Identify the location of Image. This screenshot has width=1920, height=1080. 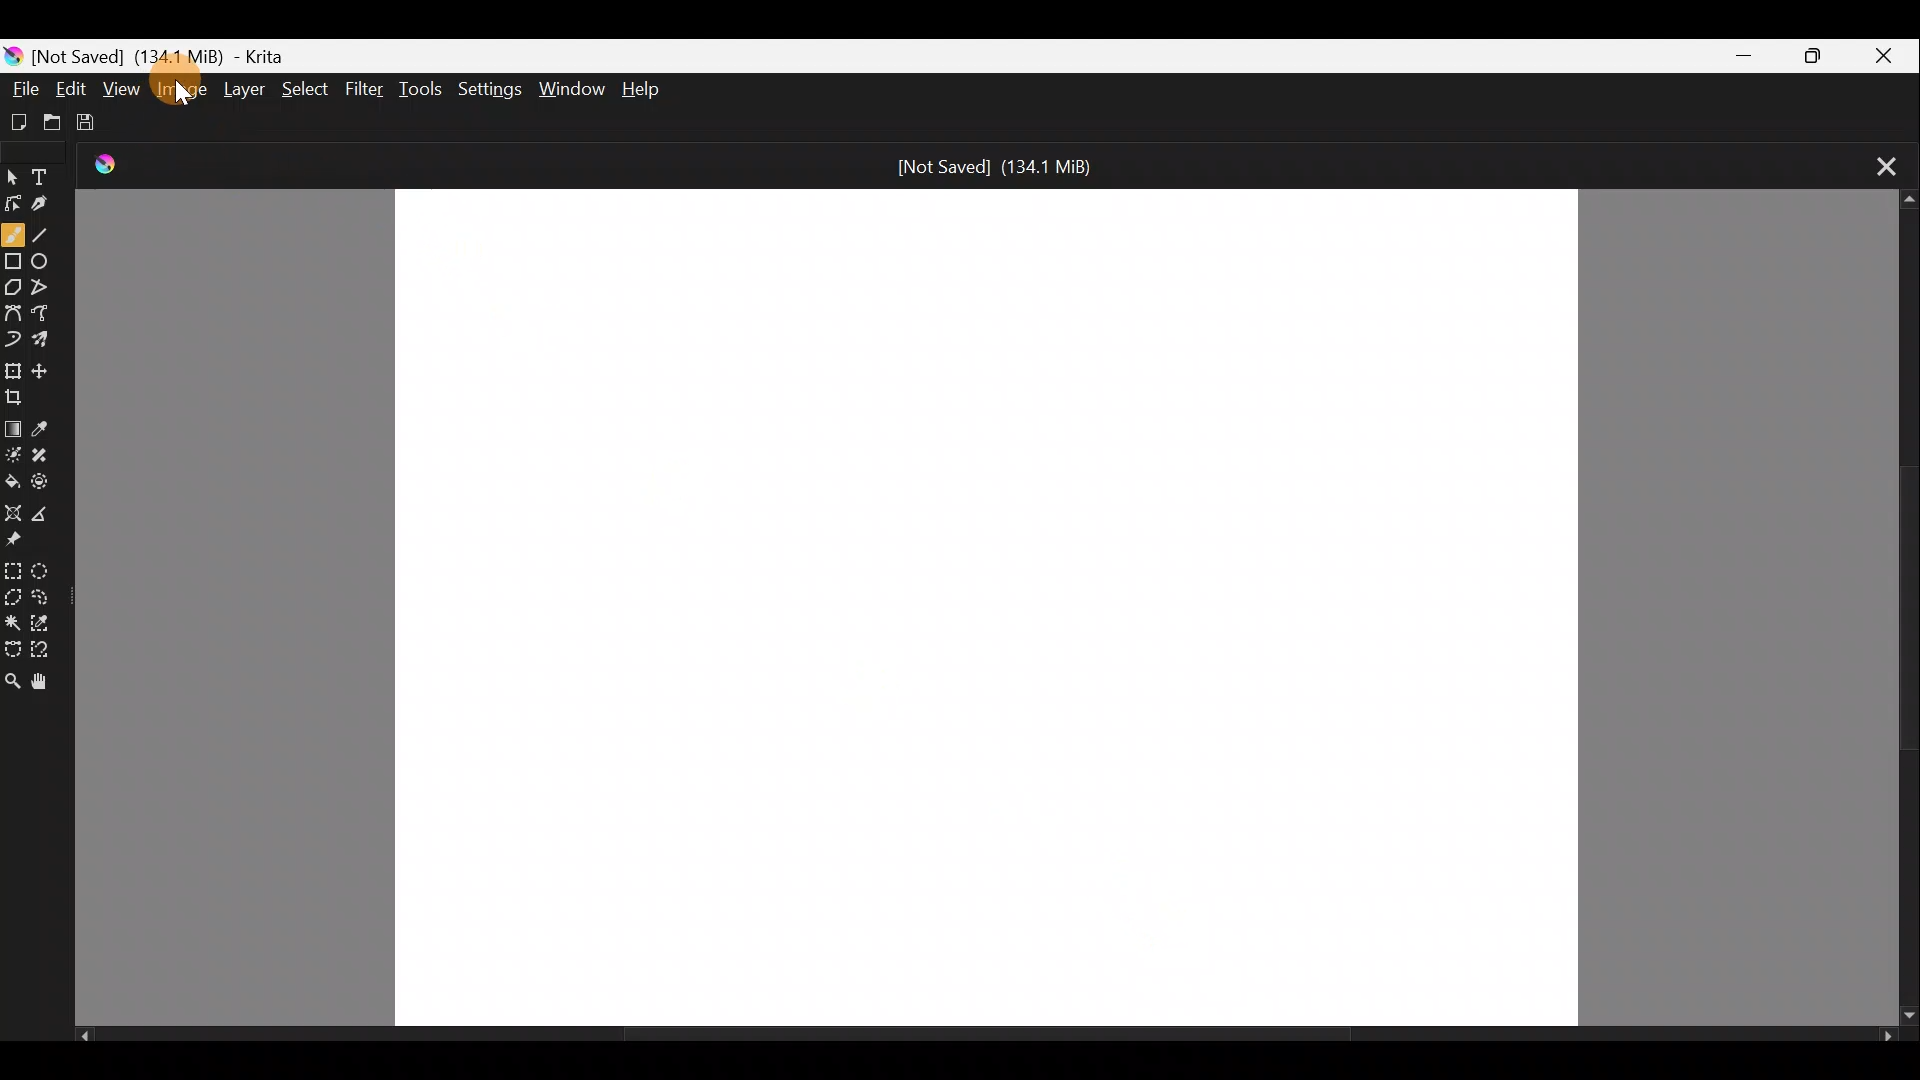
(180, 92).